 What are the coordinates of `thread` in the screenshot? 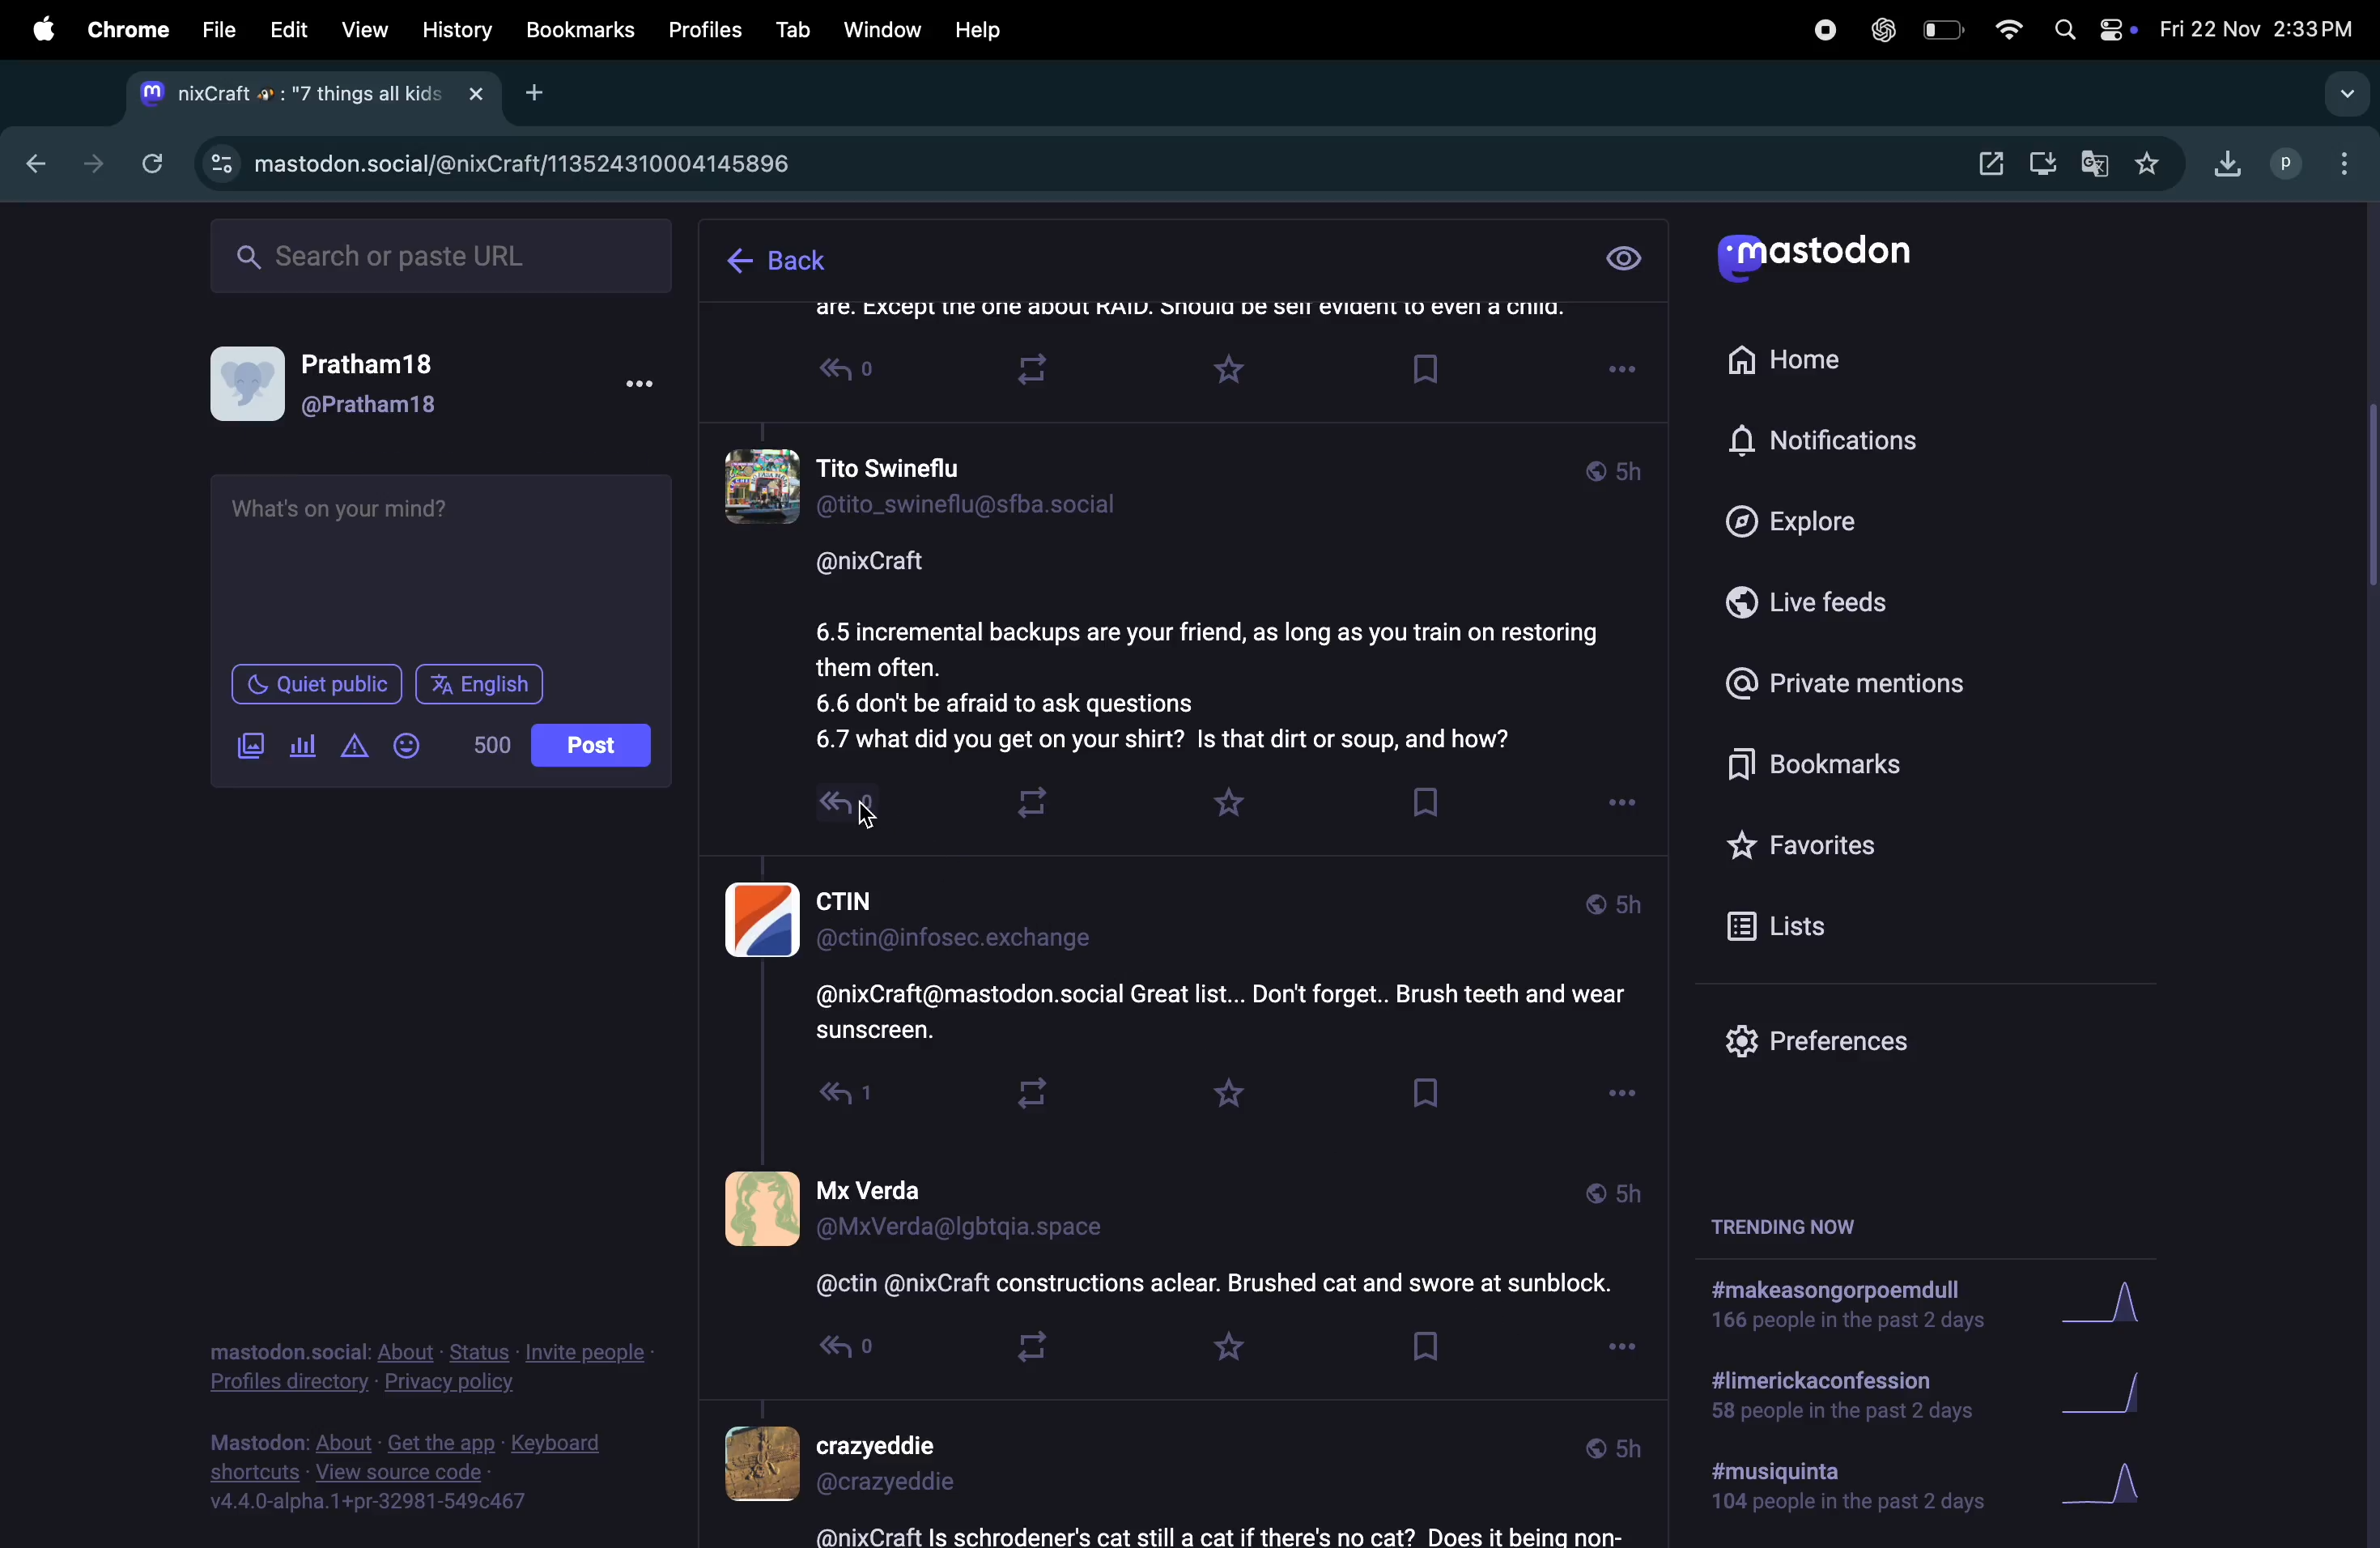 It's located at (1173, 1238).